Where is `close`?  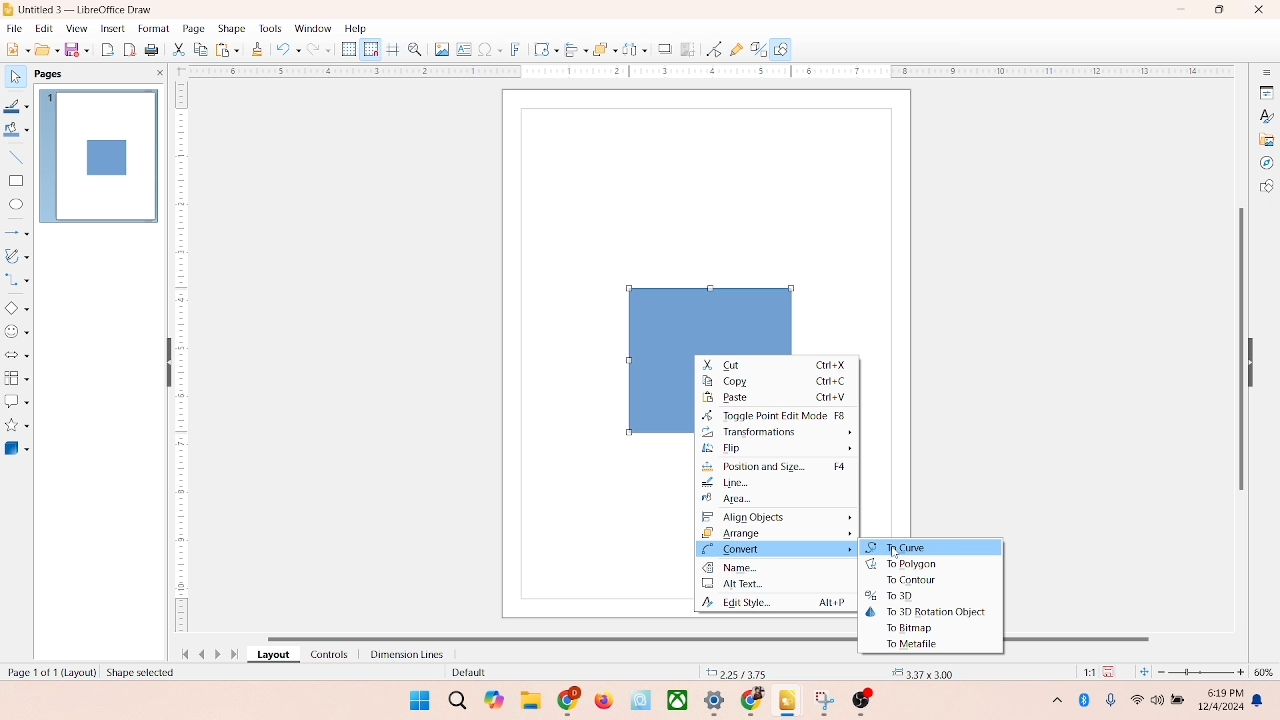 close is located at coordinates (156, 73).